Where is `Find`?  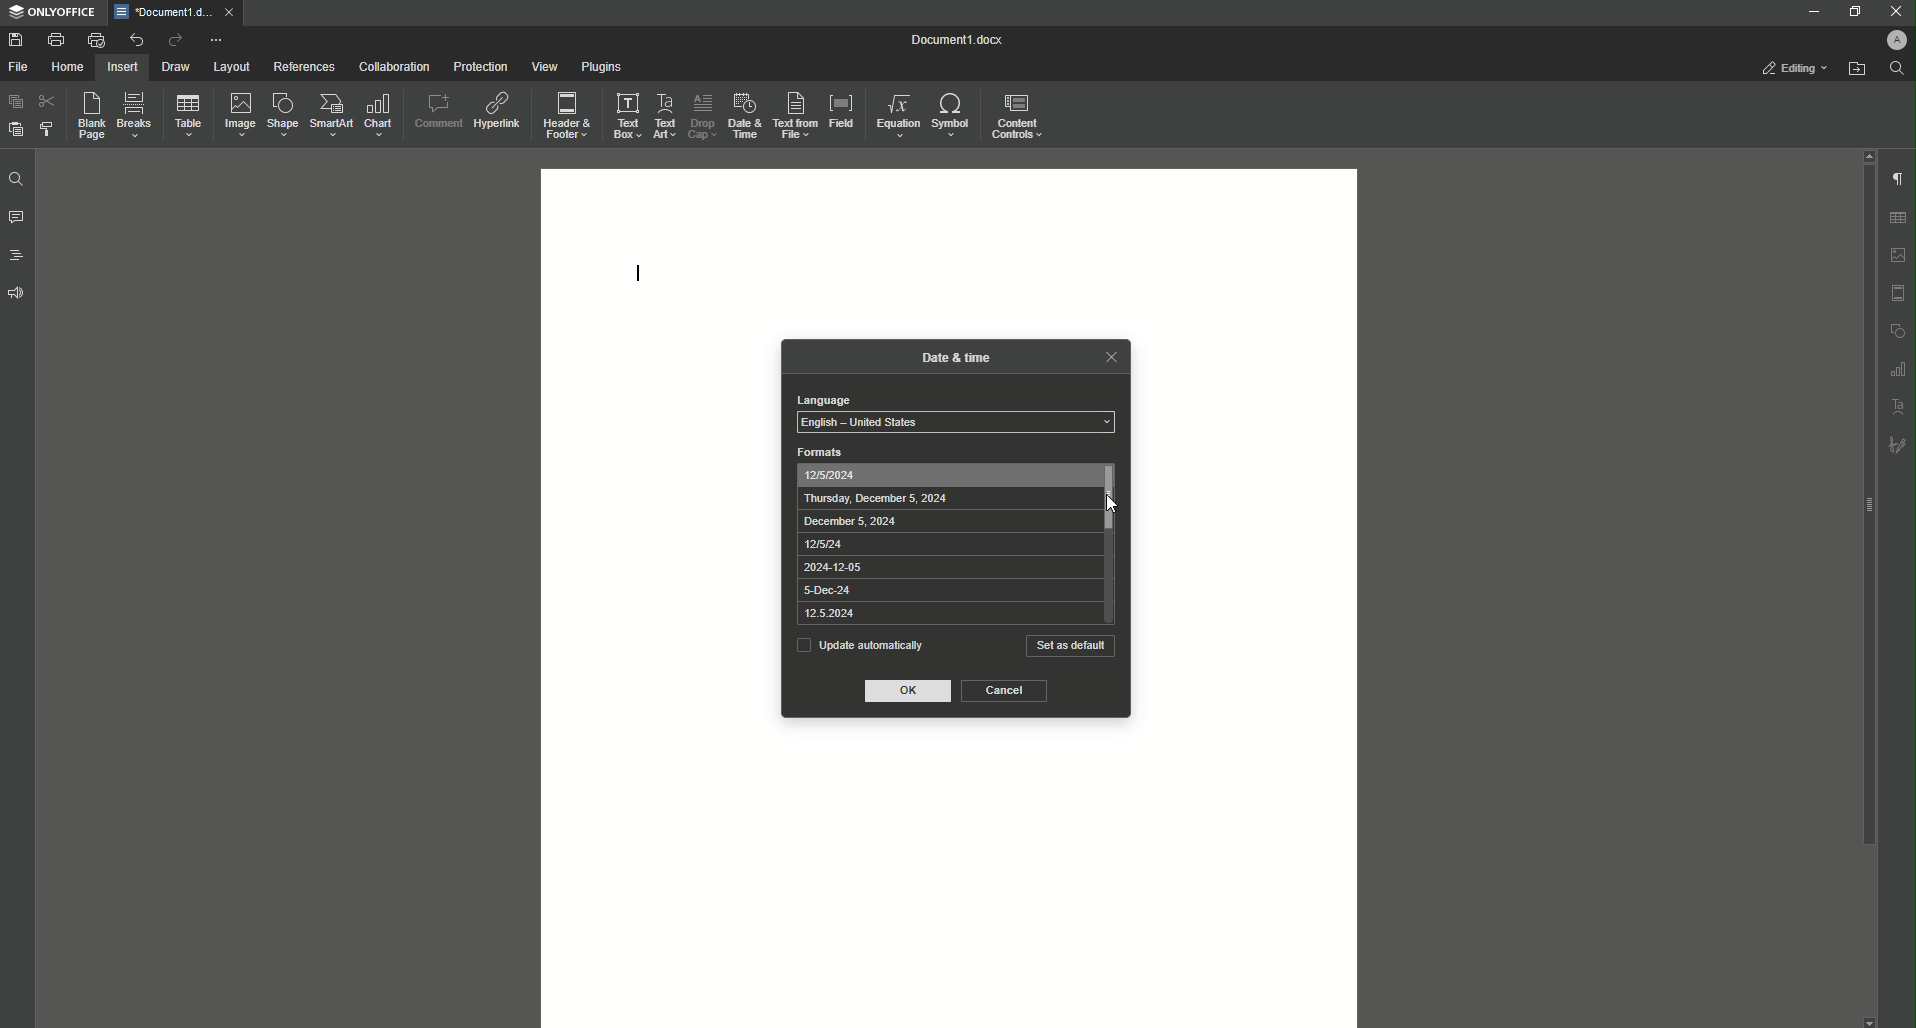 Find is located at coordinates (1896, 68).